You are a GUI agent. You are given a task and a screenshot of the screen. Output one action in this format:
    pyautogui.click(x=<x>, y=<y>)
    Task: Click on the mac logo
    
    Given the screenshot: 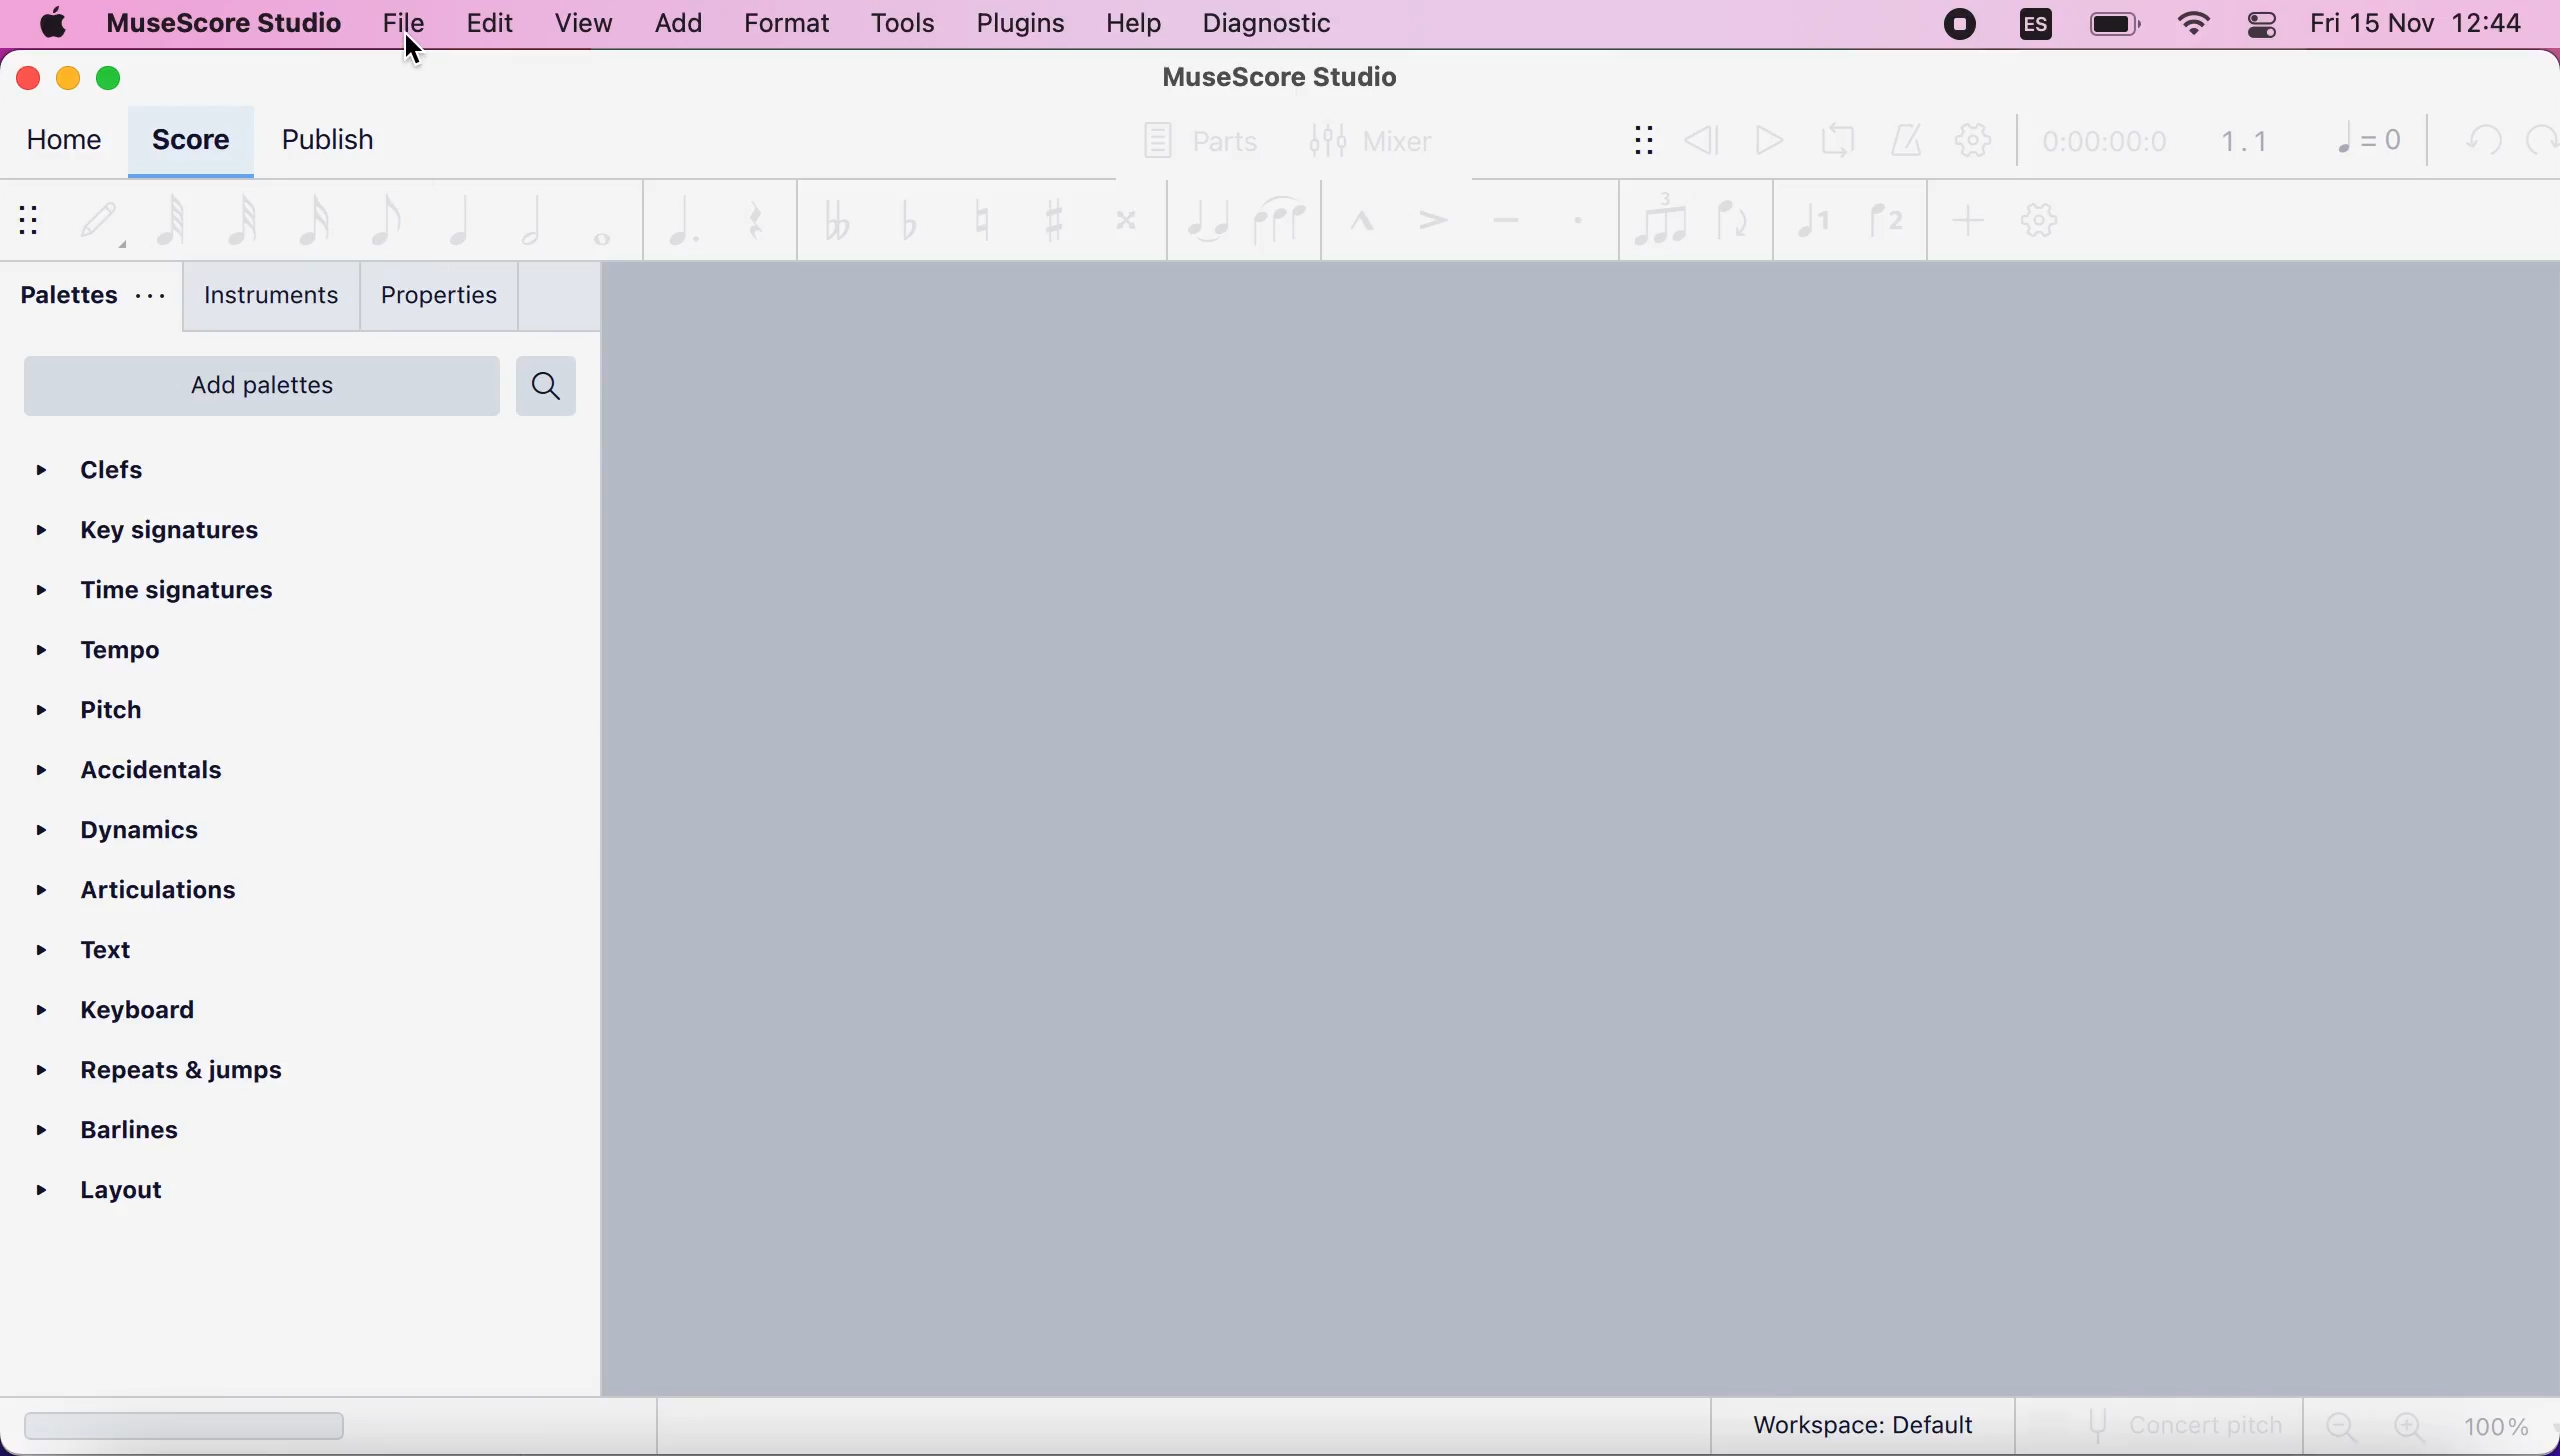 What is the action you would take?
    pyautogui.click(x=53, y=26)
    